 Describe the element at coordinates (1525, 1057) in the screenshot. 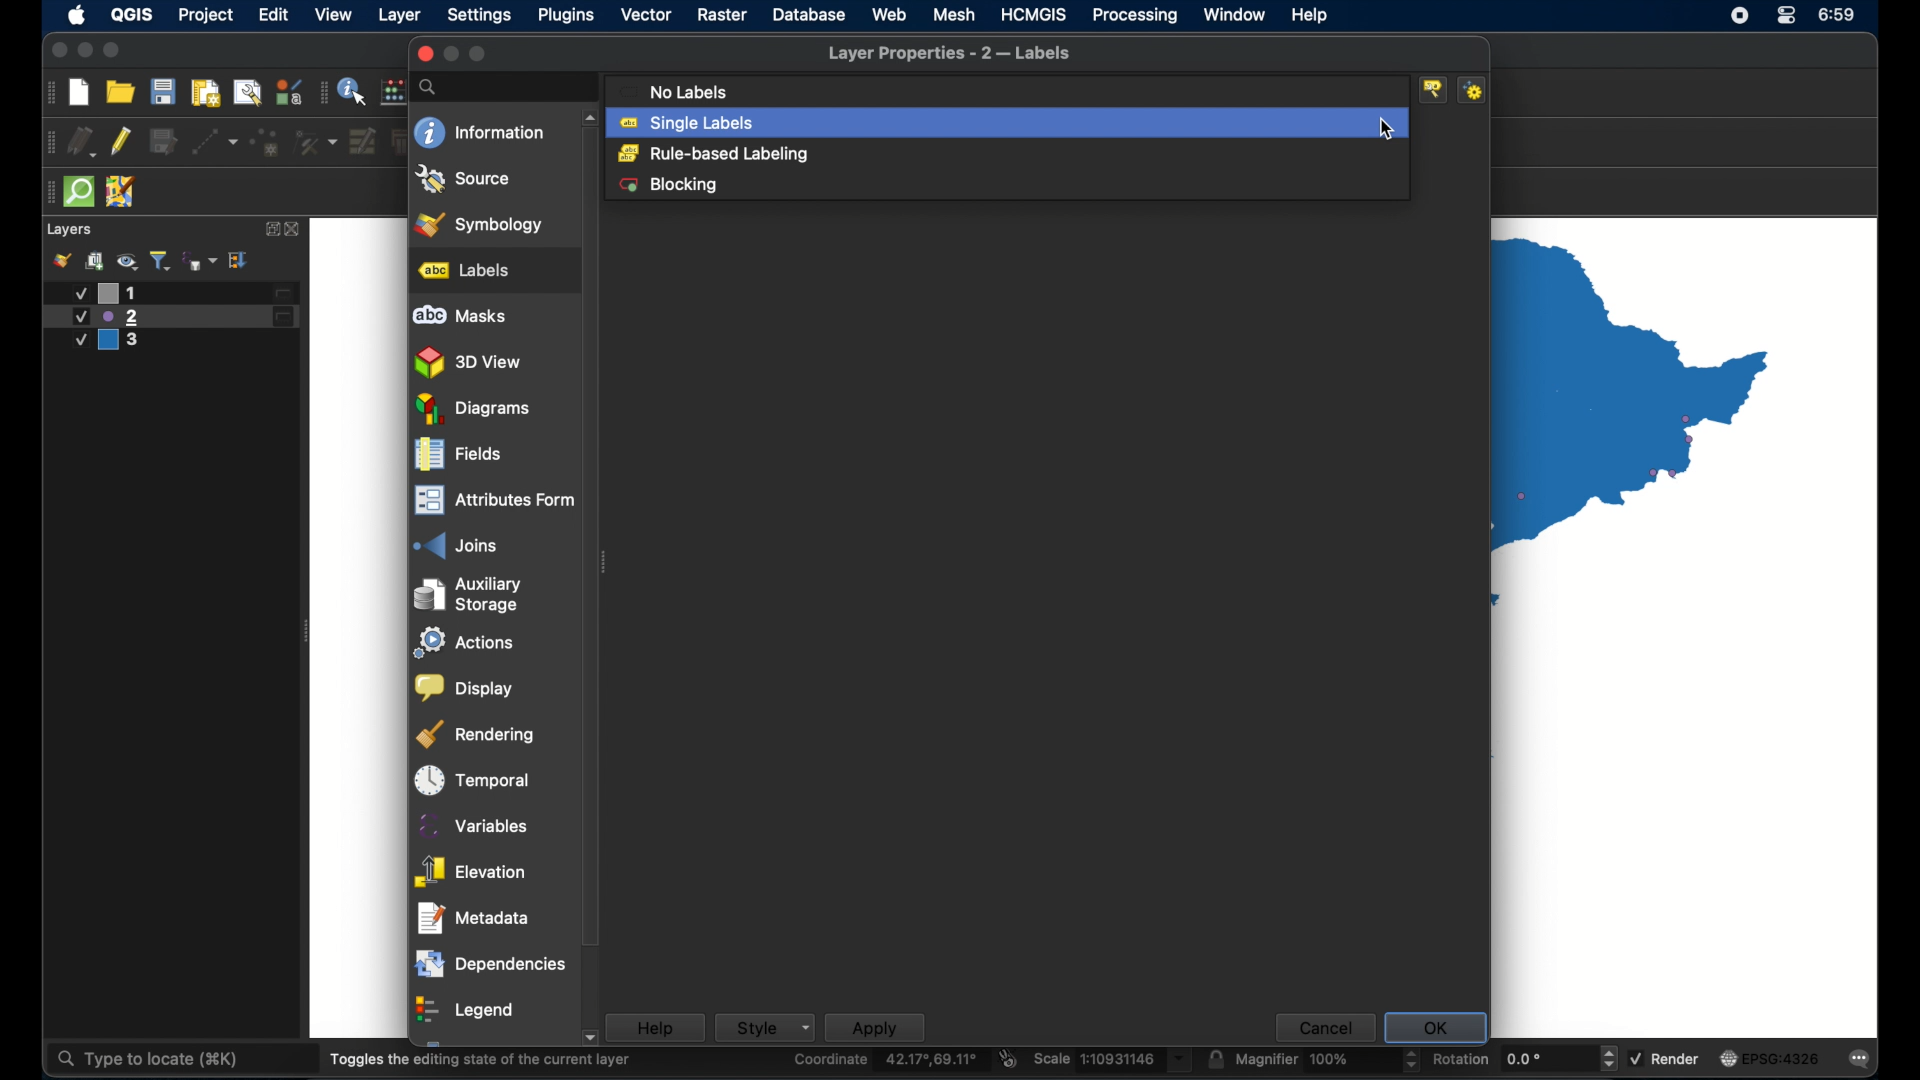

I see `rotation` at that location.